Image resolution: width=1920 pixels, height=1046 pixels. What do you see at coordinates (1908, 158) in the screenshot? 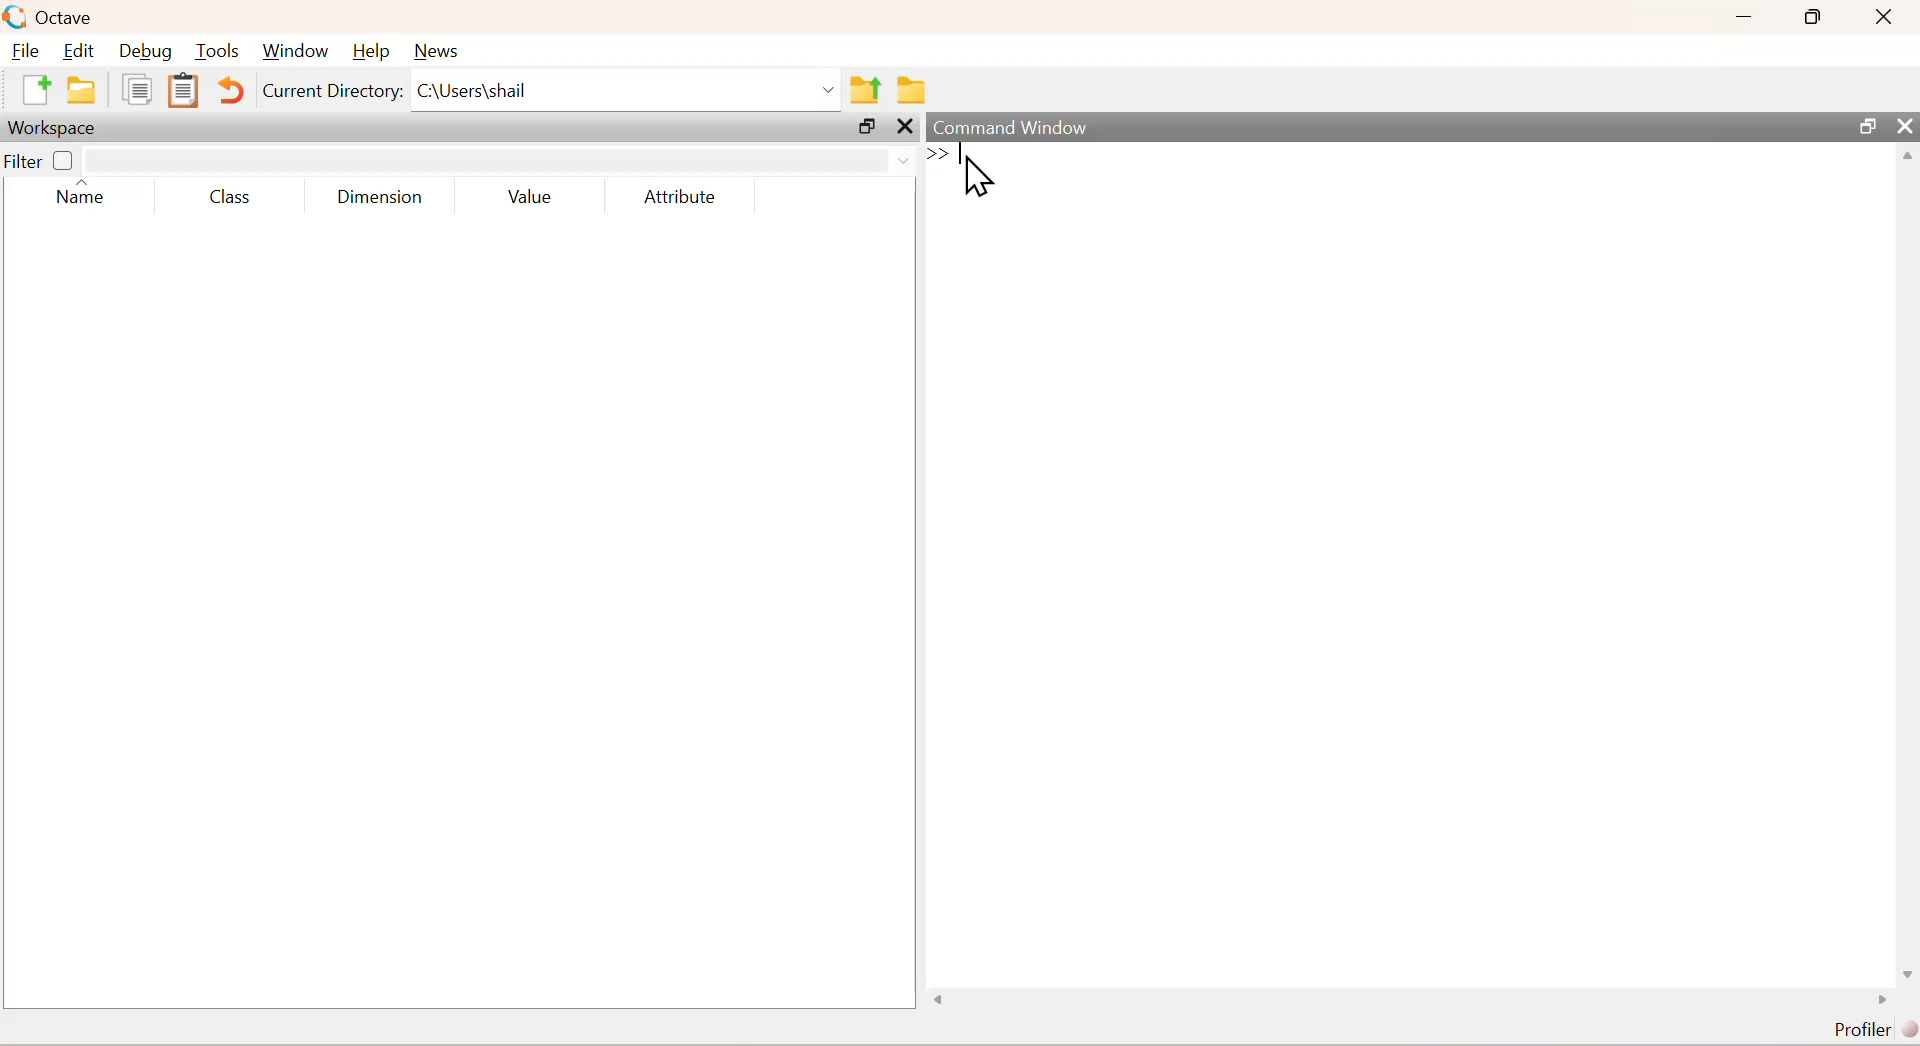
I see `Up` at bounding box center [1908, 158].